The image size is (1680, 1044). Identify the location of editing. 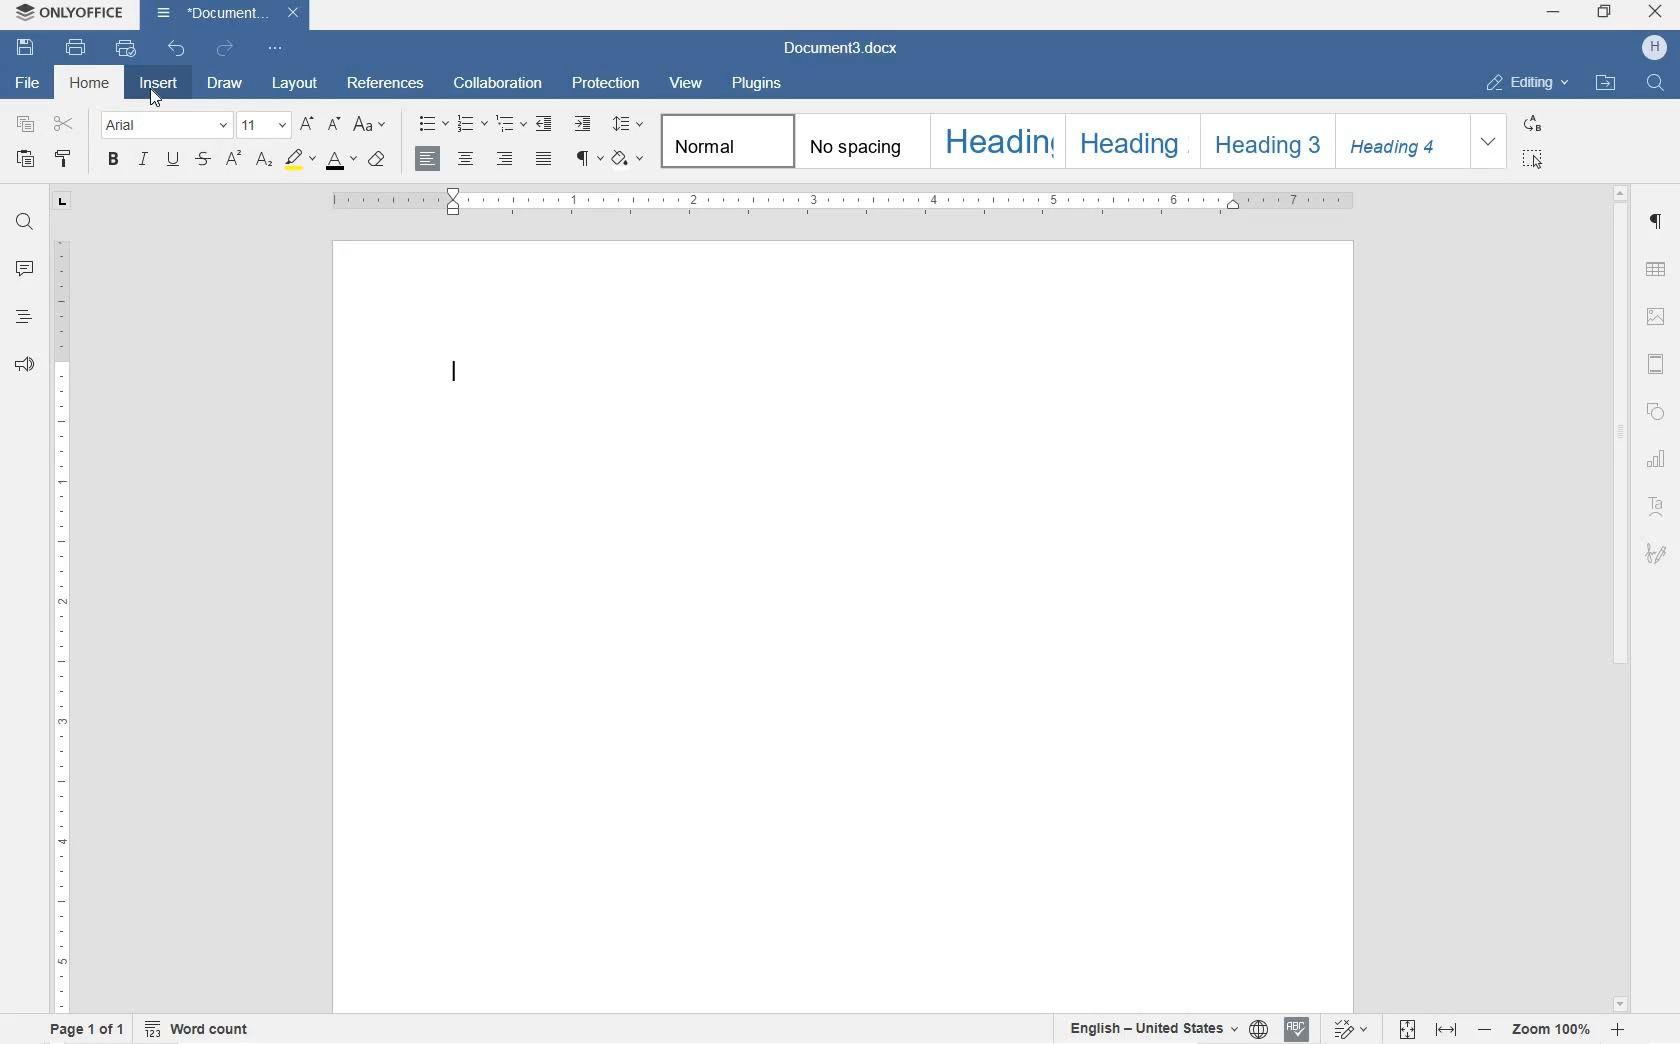
(1528, 82).